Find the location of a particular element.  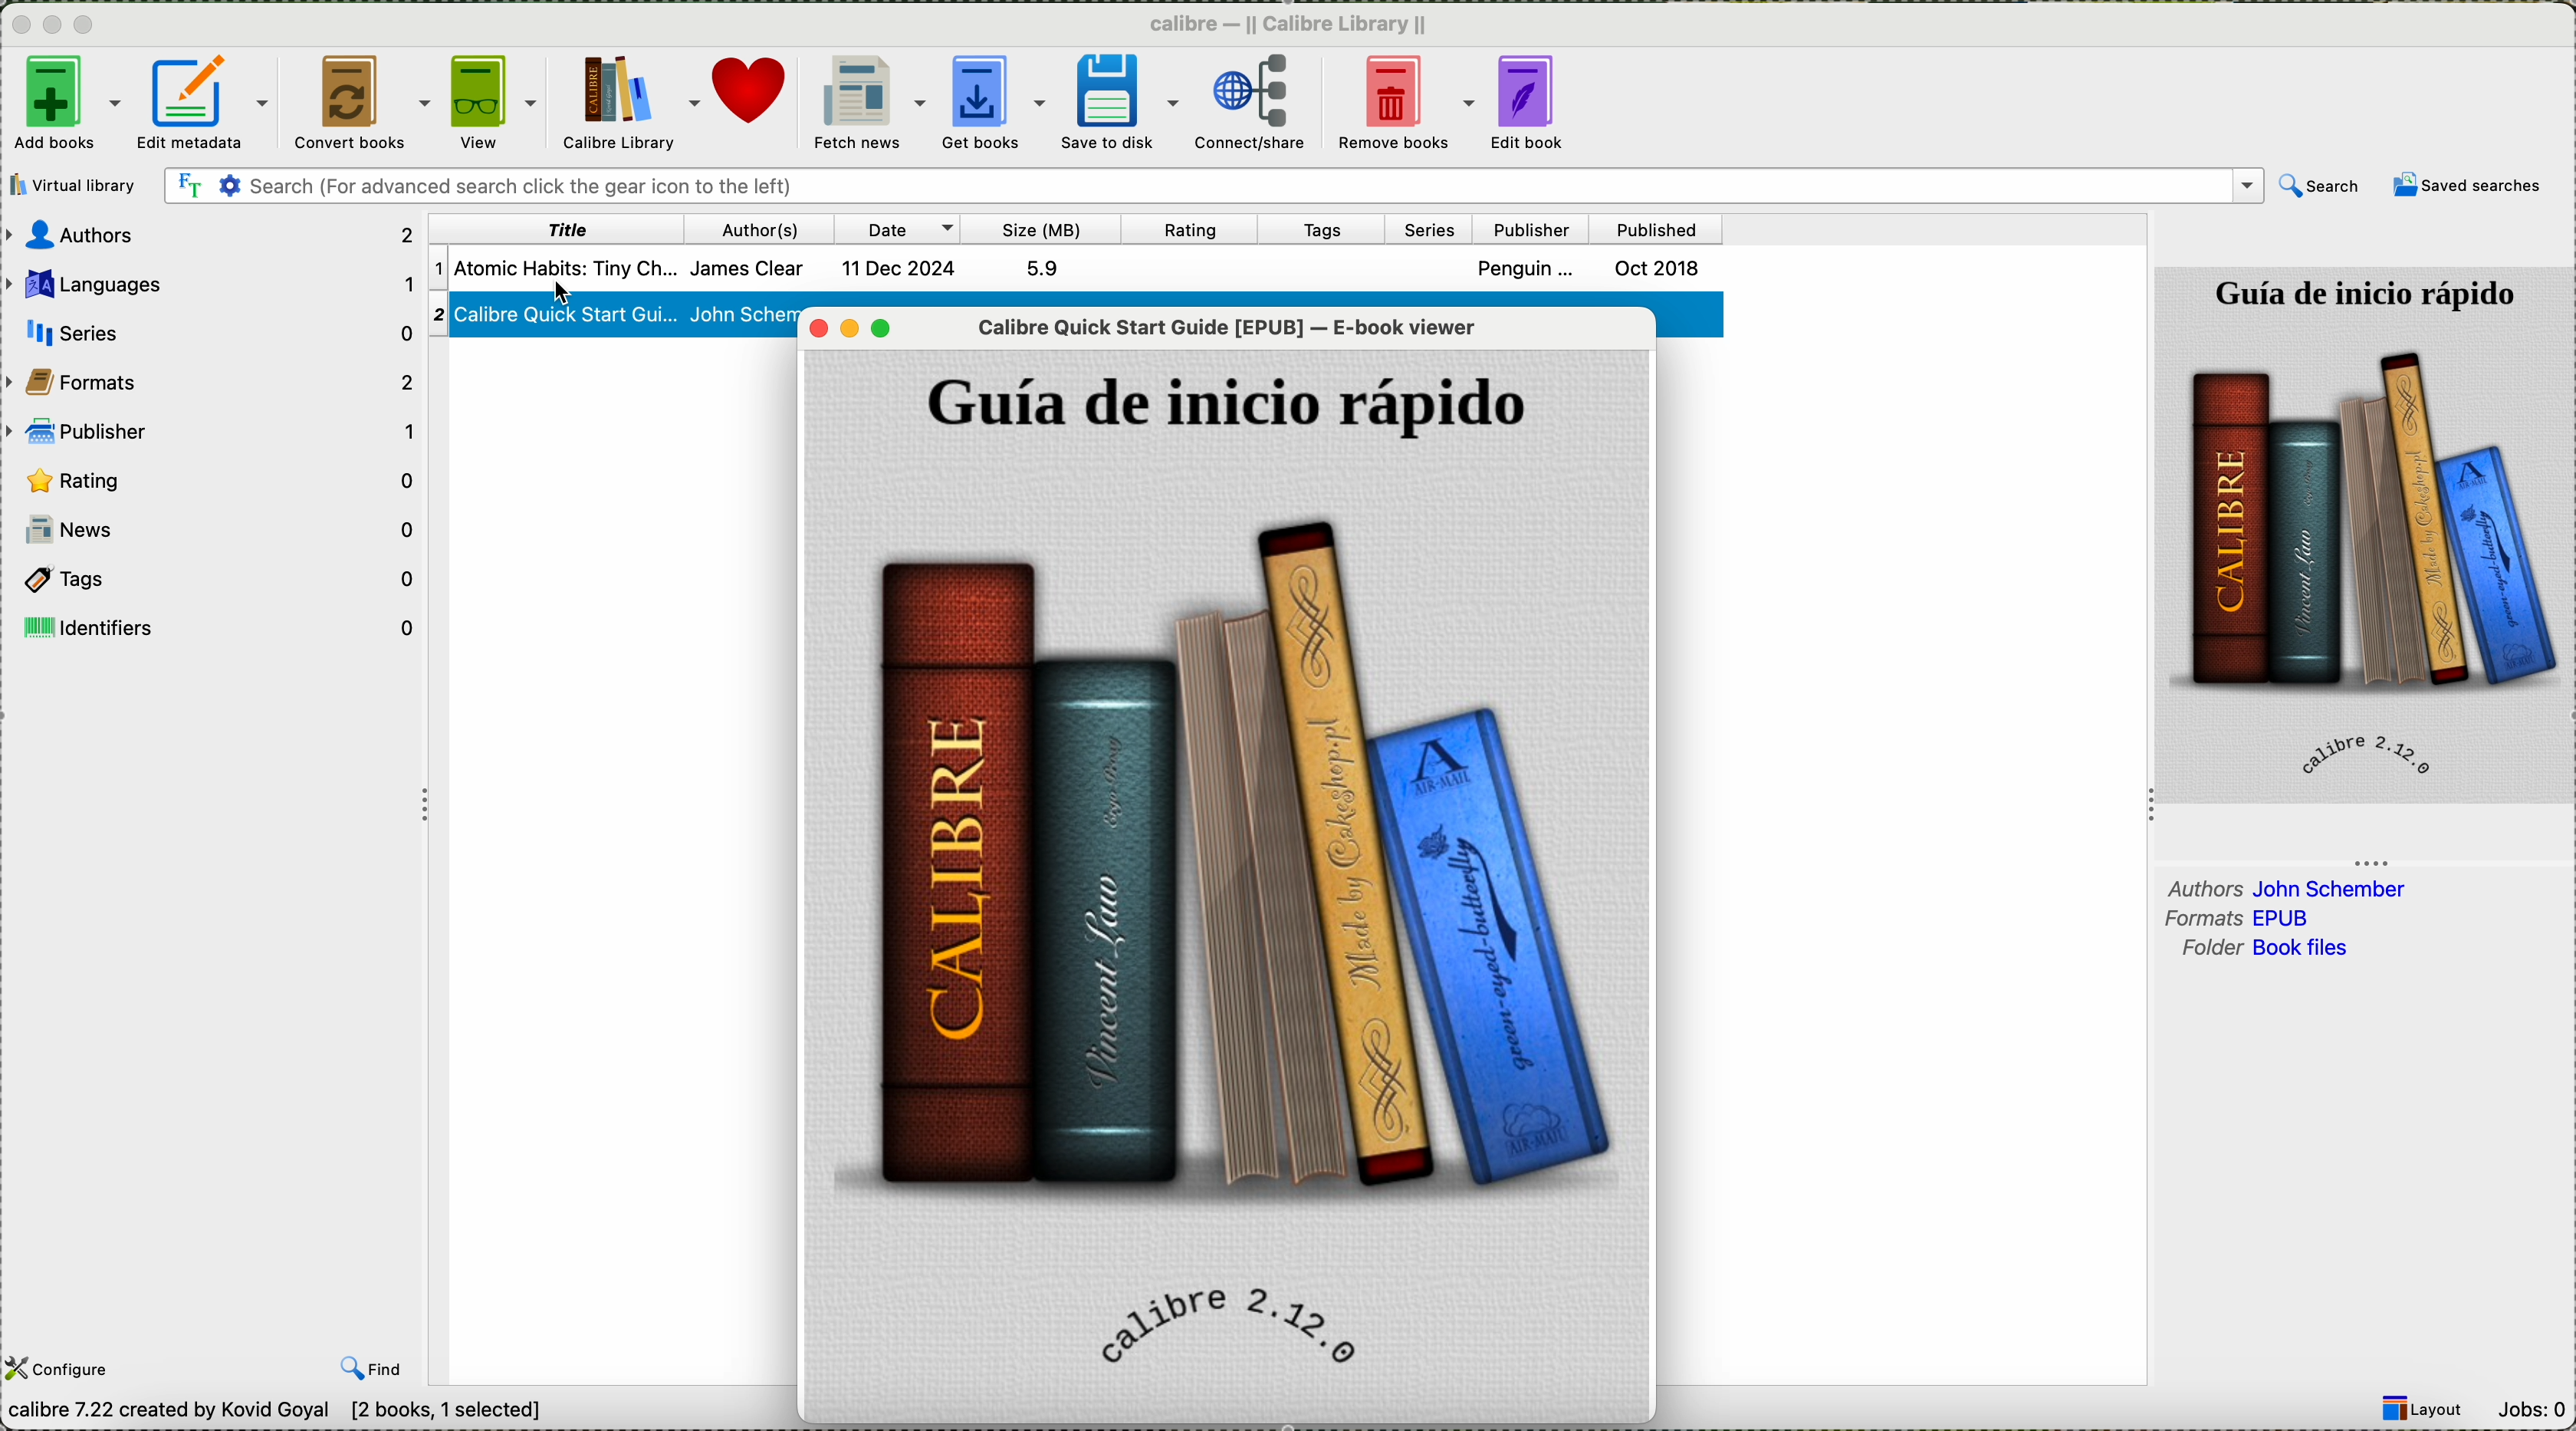

convert books is located at coordinates (364, 103).